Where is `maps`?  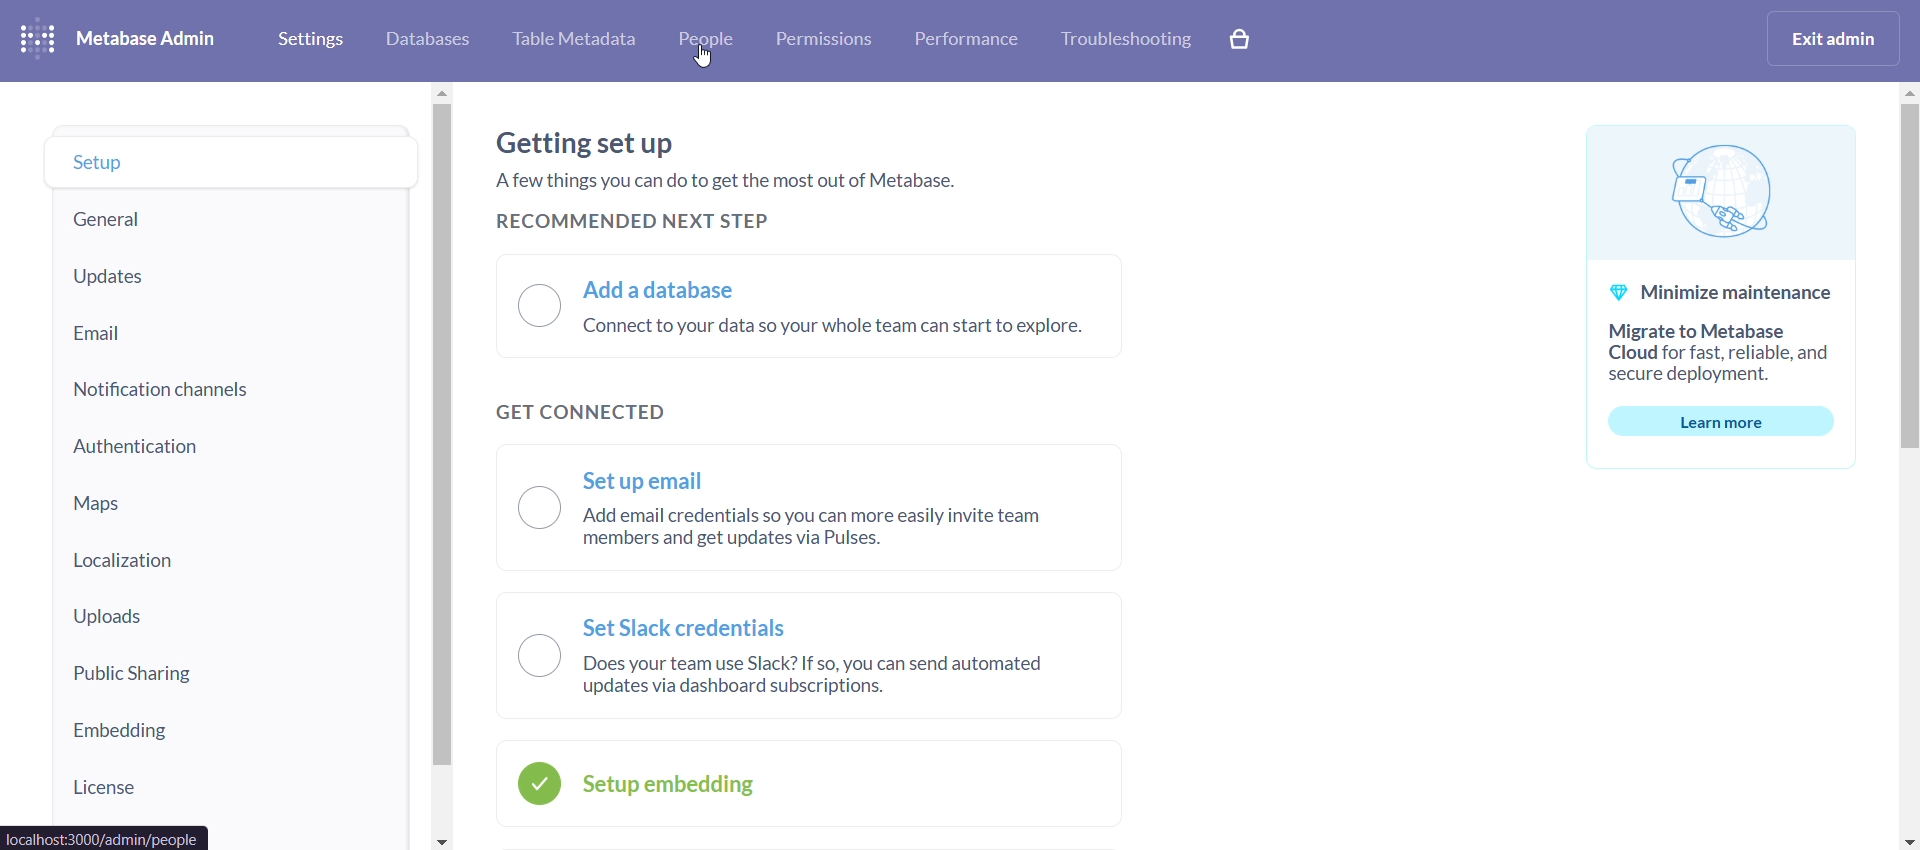 maps is located at coordinates (229, 502).